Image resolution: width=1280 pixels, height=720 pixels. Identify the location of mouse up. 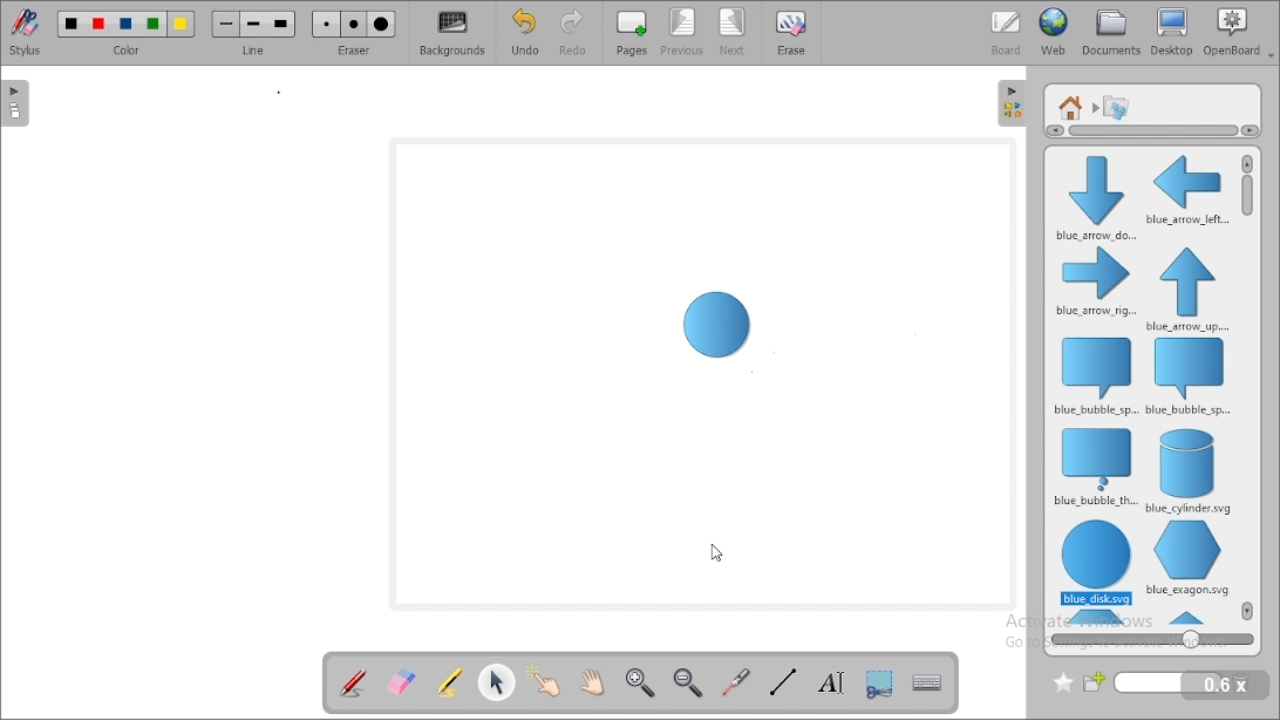
(713, 553).